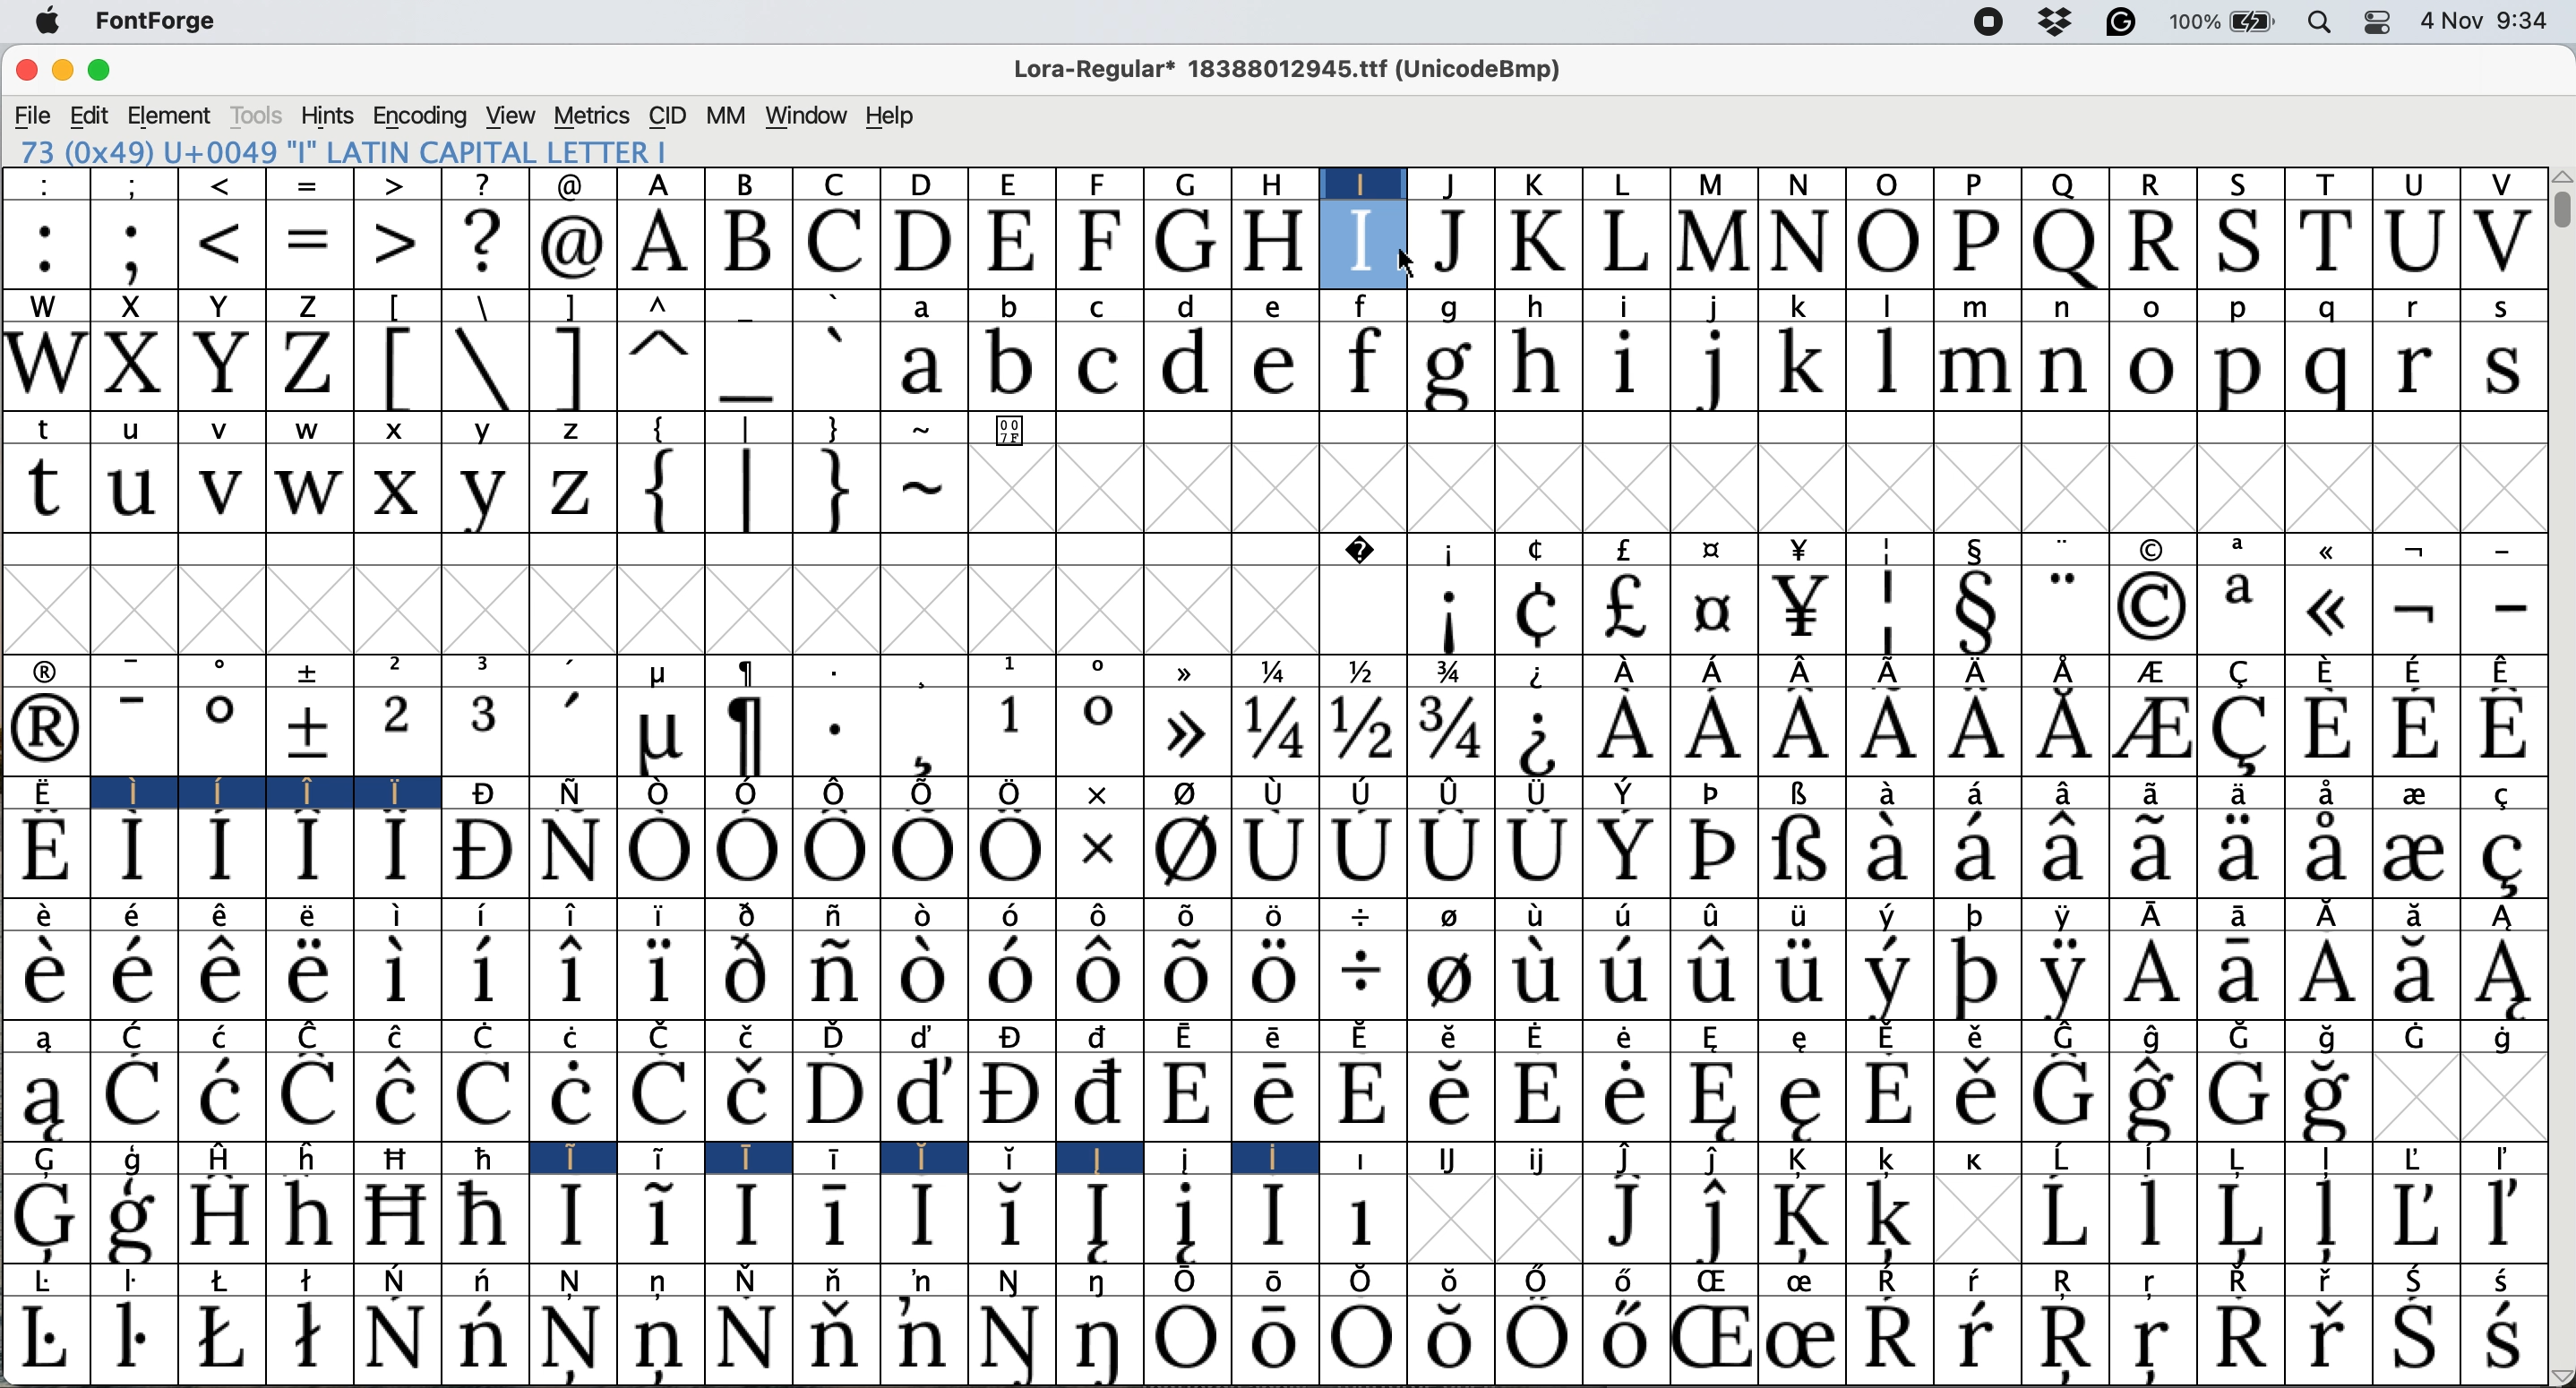 This screenshot has height=1388, width=2576. I want to click on Symbol, so click(1105, 1036).